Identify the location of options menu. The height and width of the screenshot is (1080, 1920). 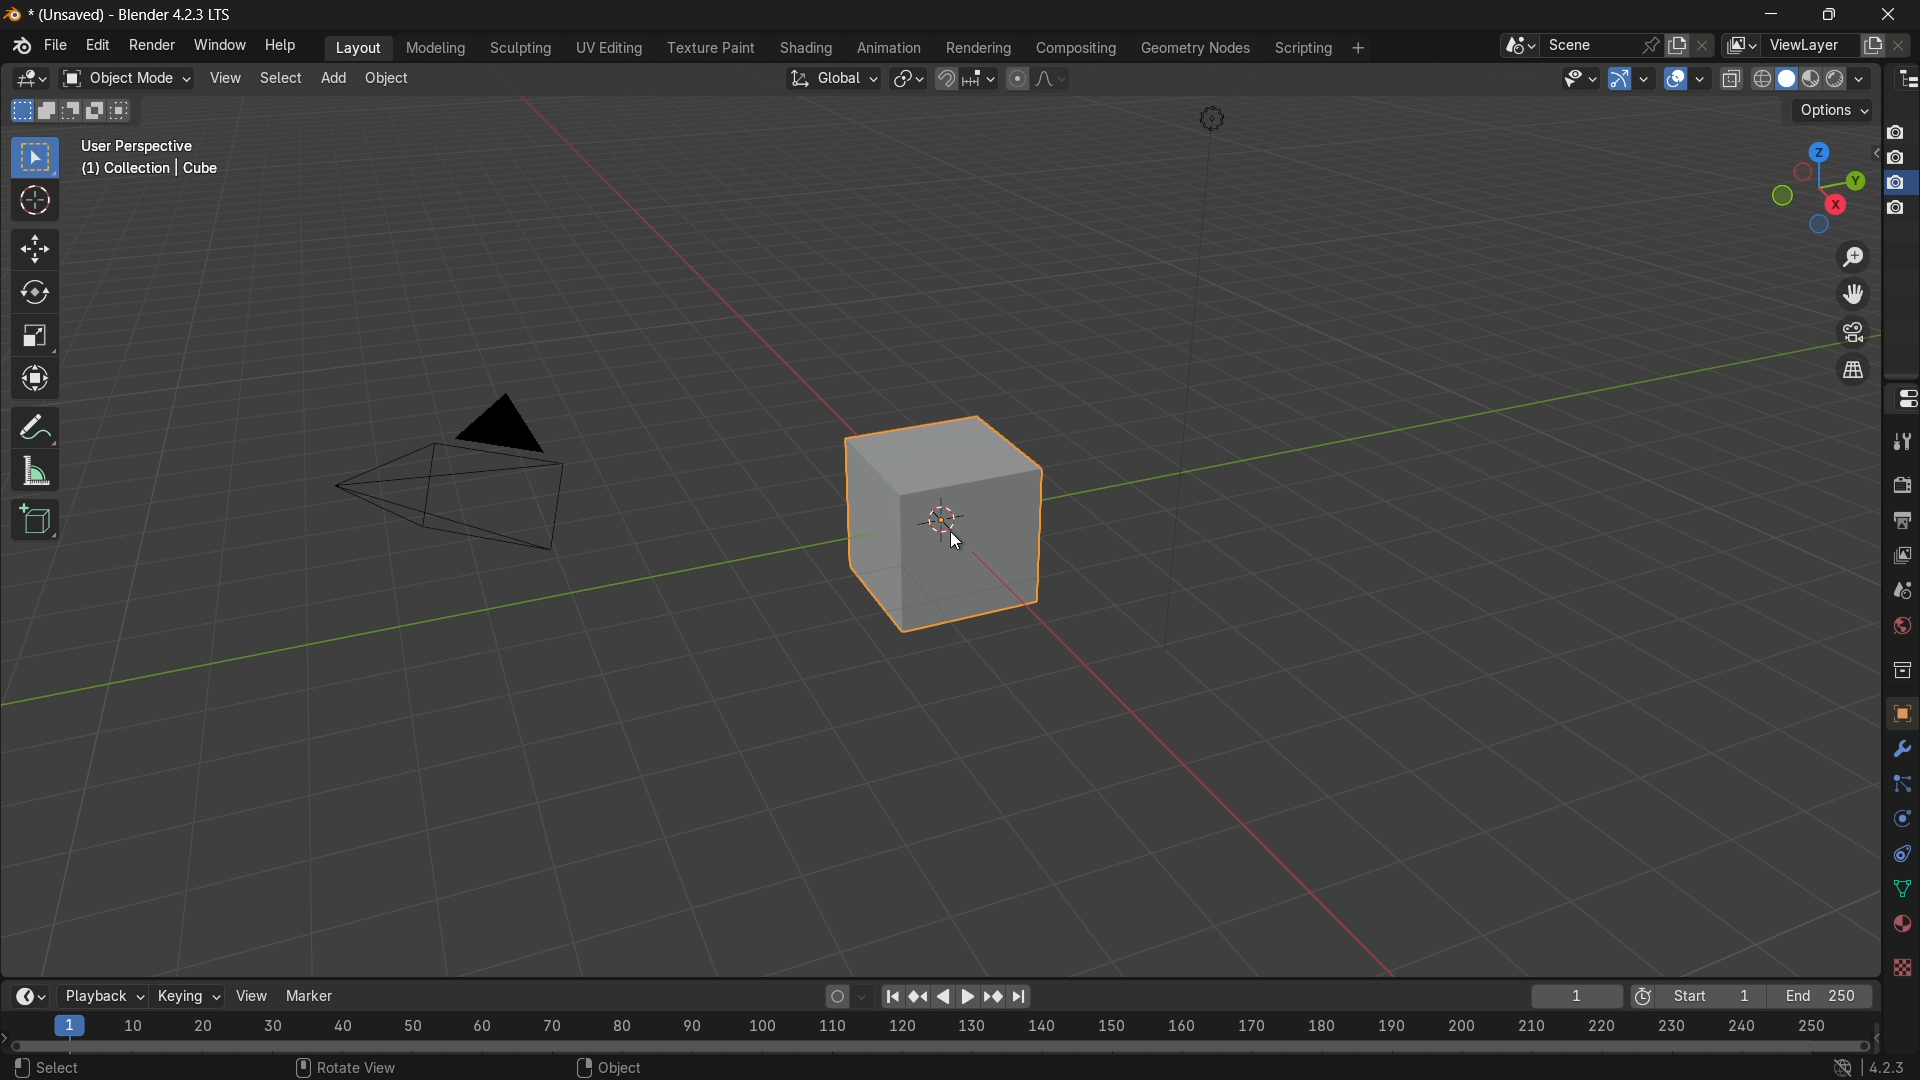
(1831, 111).